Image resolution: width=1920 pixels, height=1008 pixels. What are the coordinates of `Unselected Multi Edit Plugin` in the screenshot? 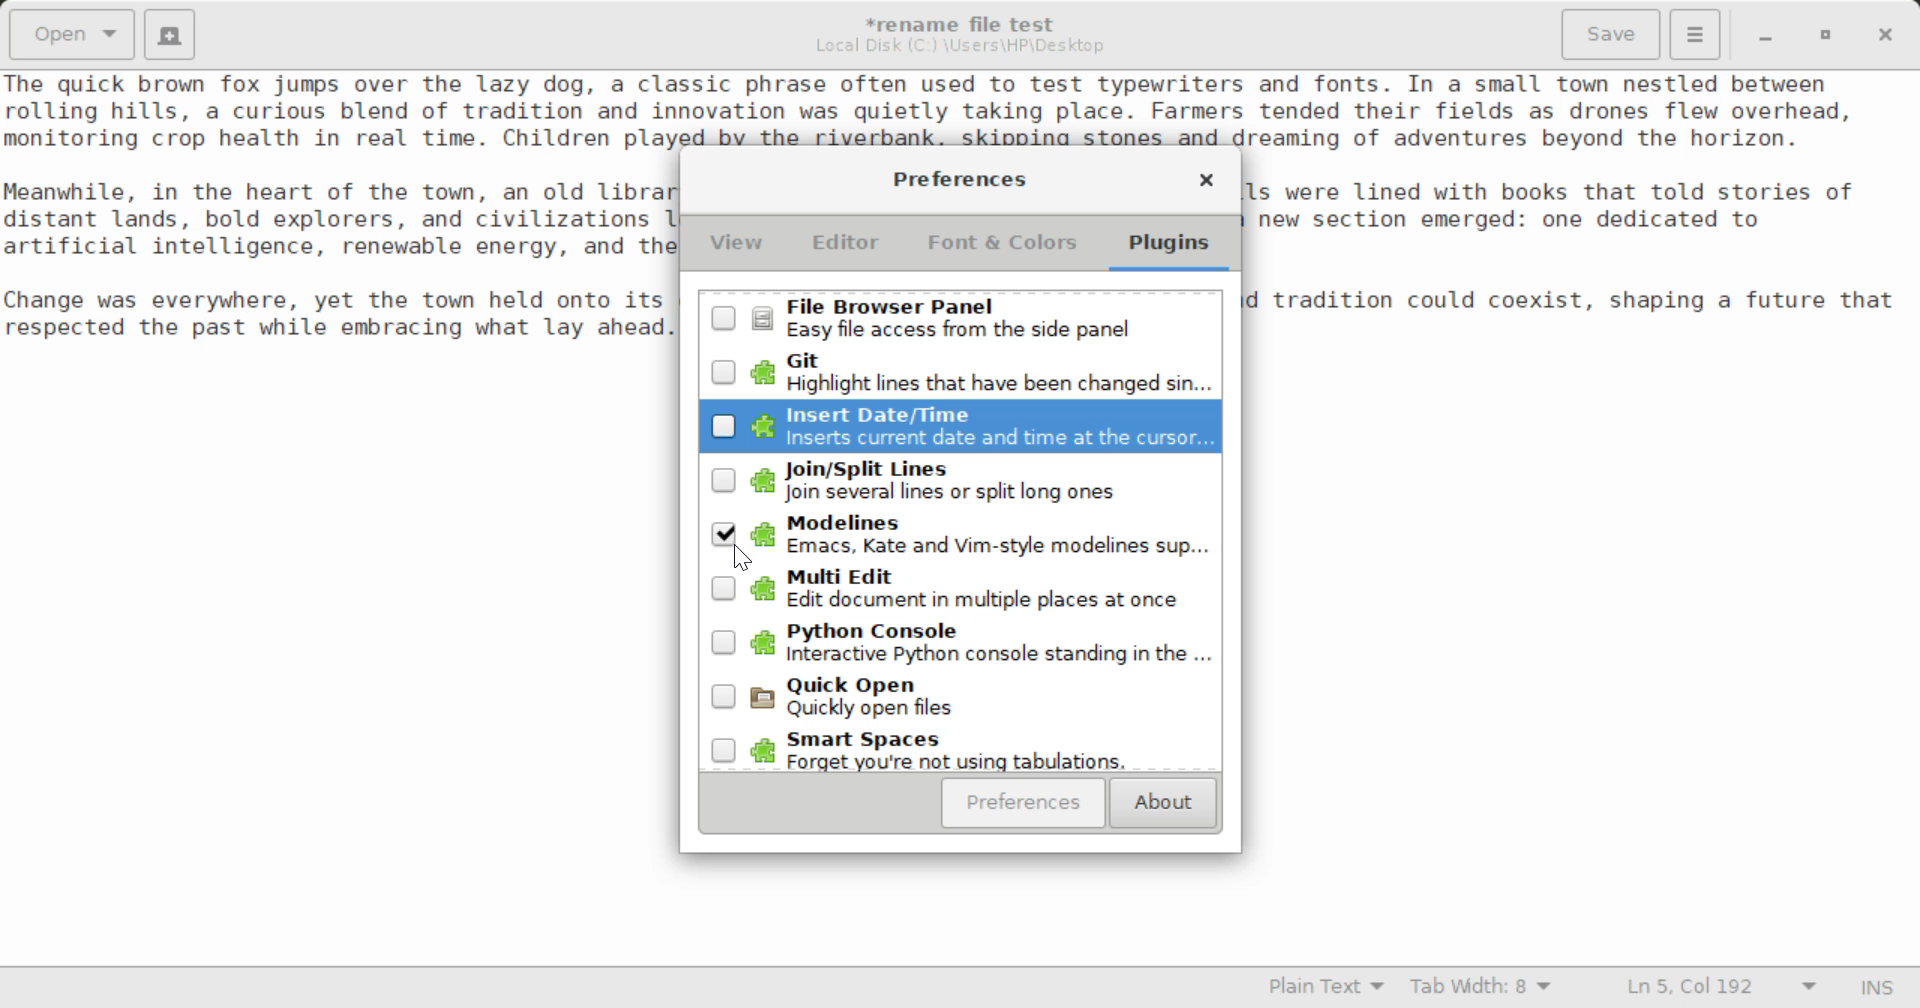 It's located at (958, 592).